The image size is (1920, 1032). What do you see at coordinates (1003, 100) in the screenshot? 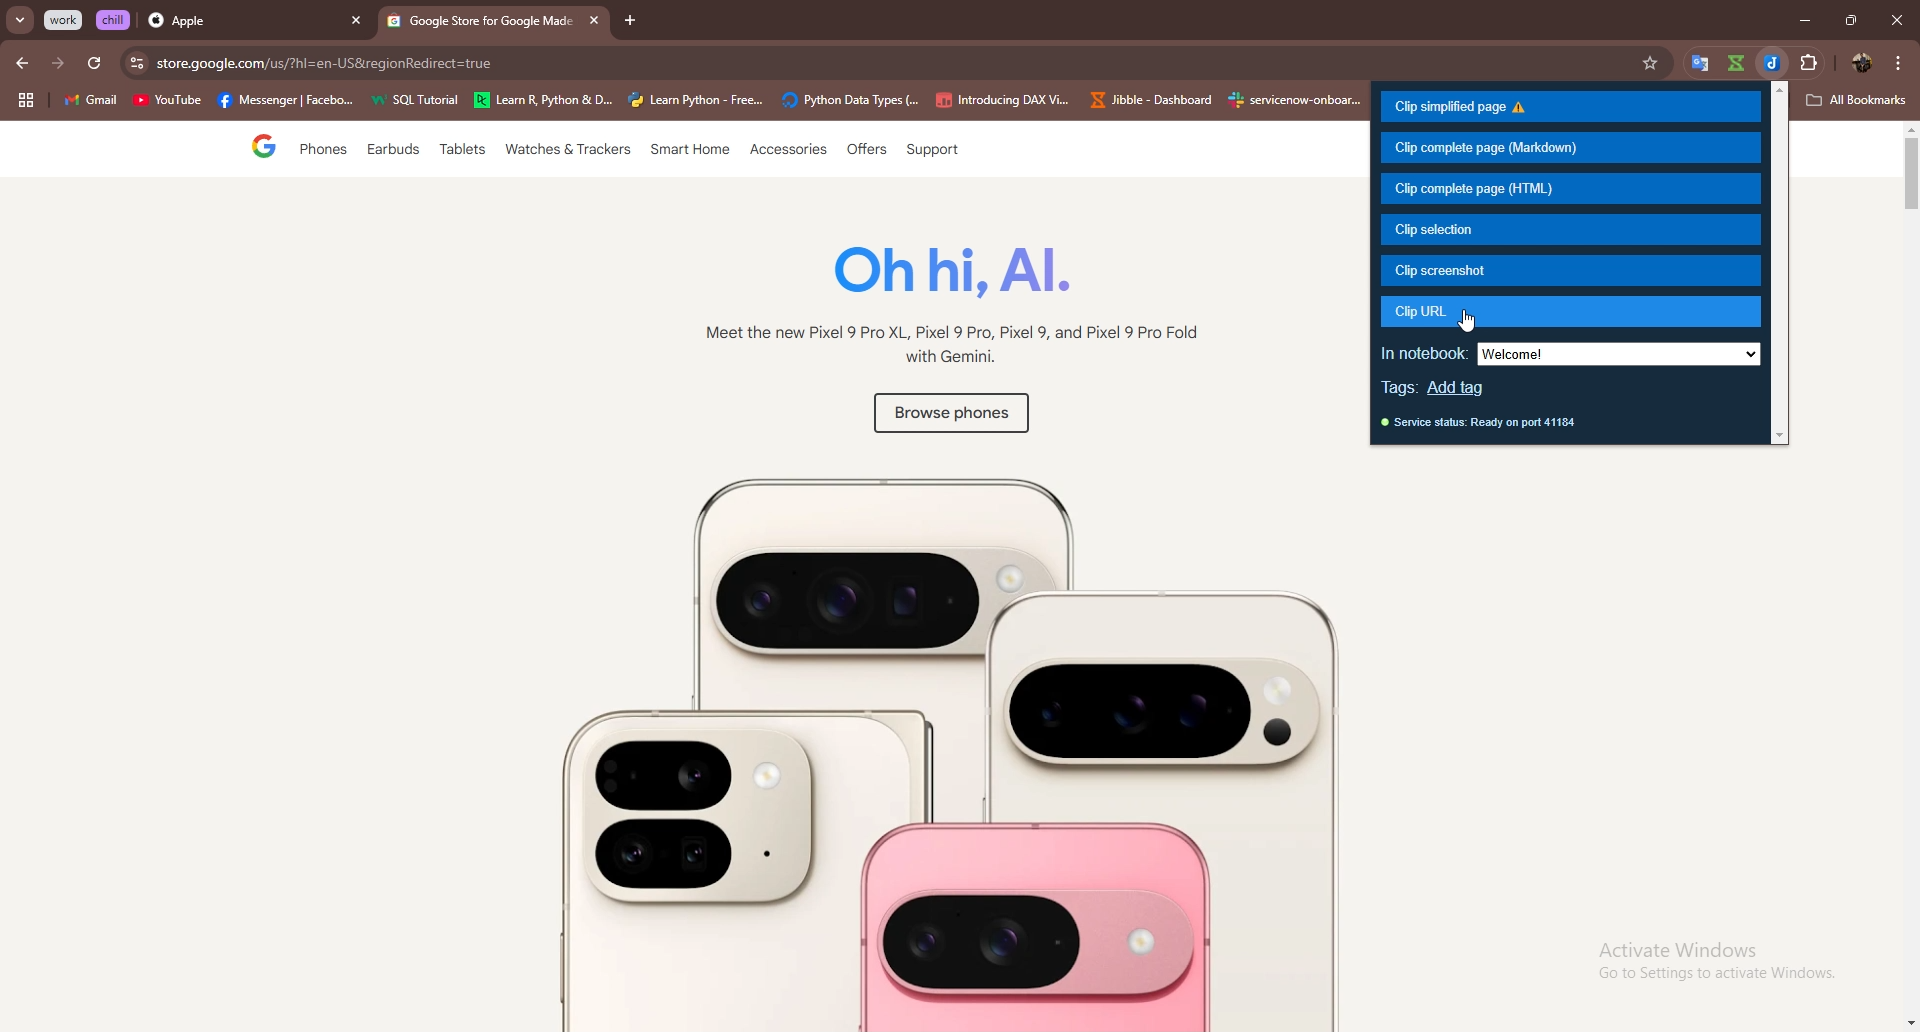
I see `Introducing DAX Vi..` at bounding box center [1003, 100].